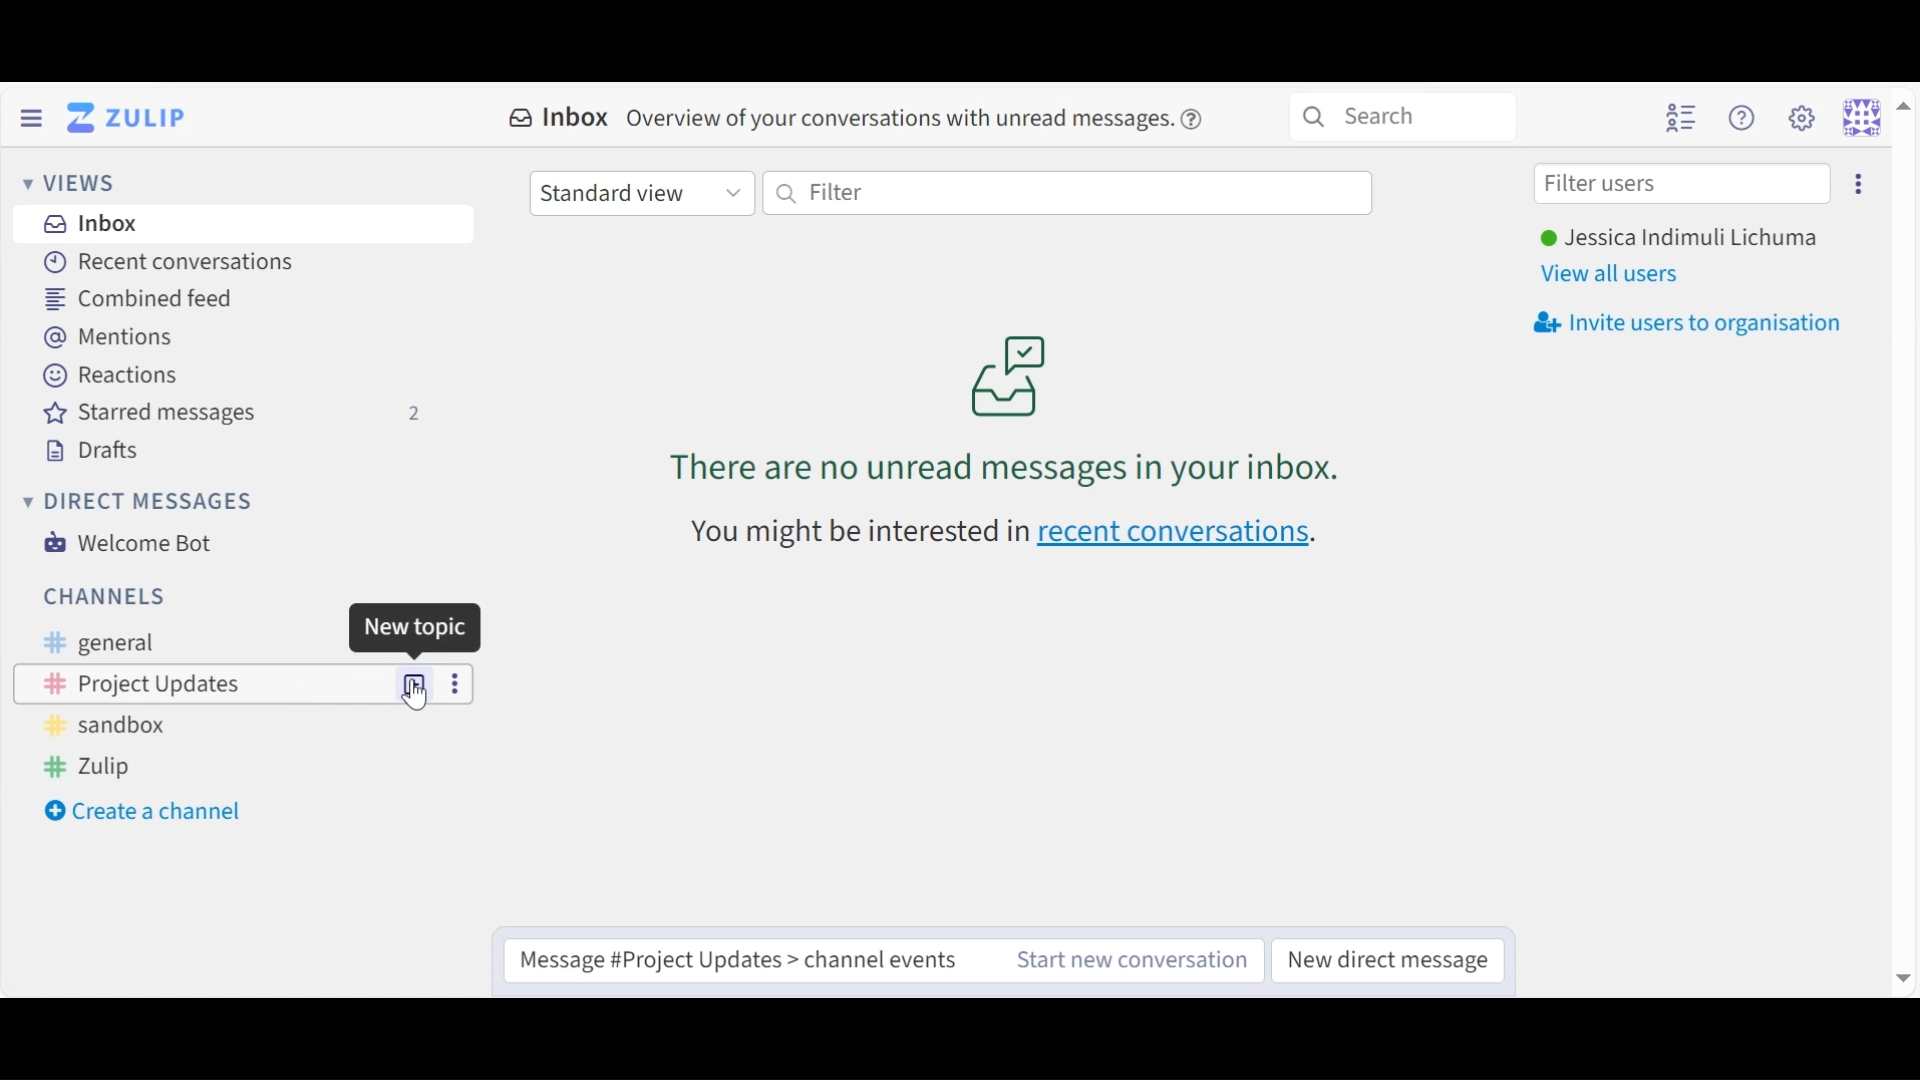 Image resolution: width=1920 pixels, height=1080 pixels. What do you see at coordinates (110, 336) in the screenshot?
I see `Mentions` at bounding box center [110, 336].